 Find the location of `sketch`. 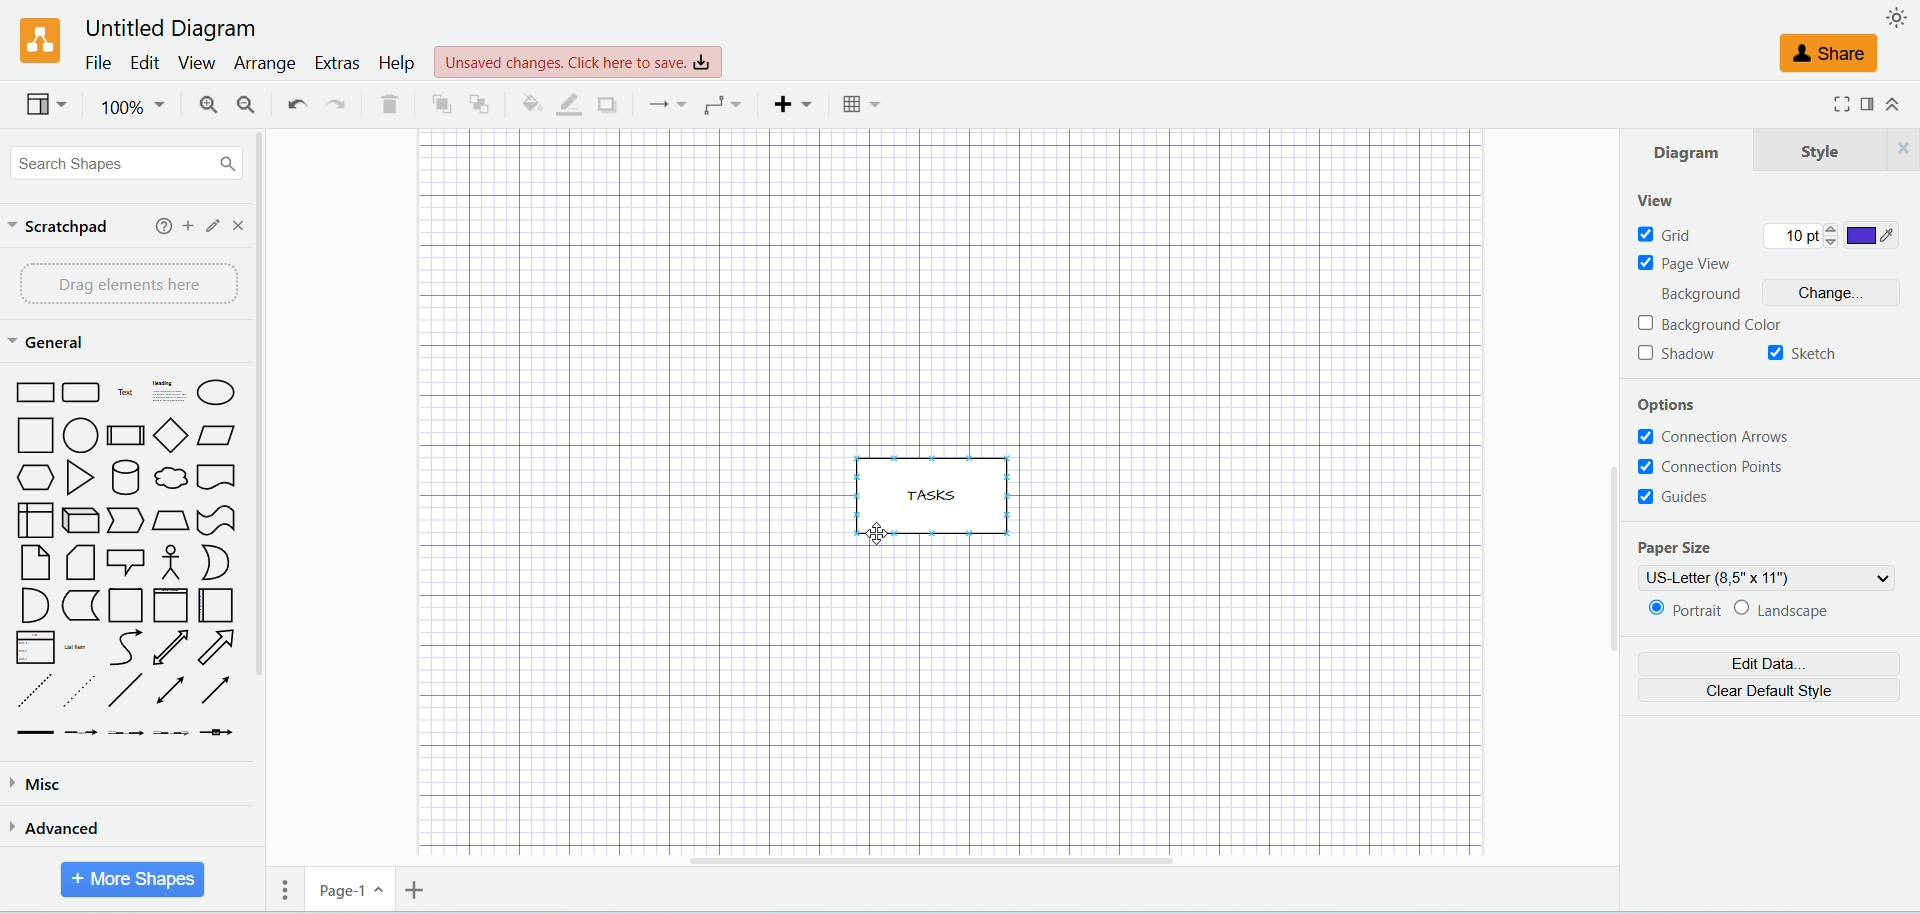

sketch is located at coordinates (1811, 352).